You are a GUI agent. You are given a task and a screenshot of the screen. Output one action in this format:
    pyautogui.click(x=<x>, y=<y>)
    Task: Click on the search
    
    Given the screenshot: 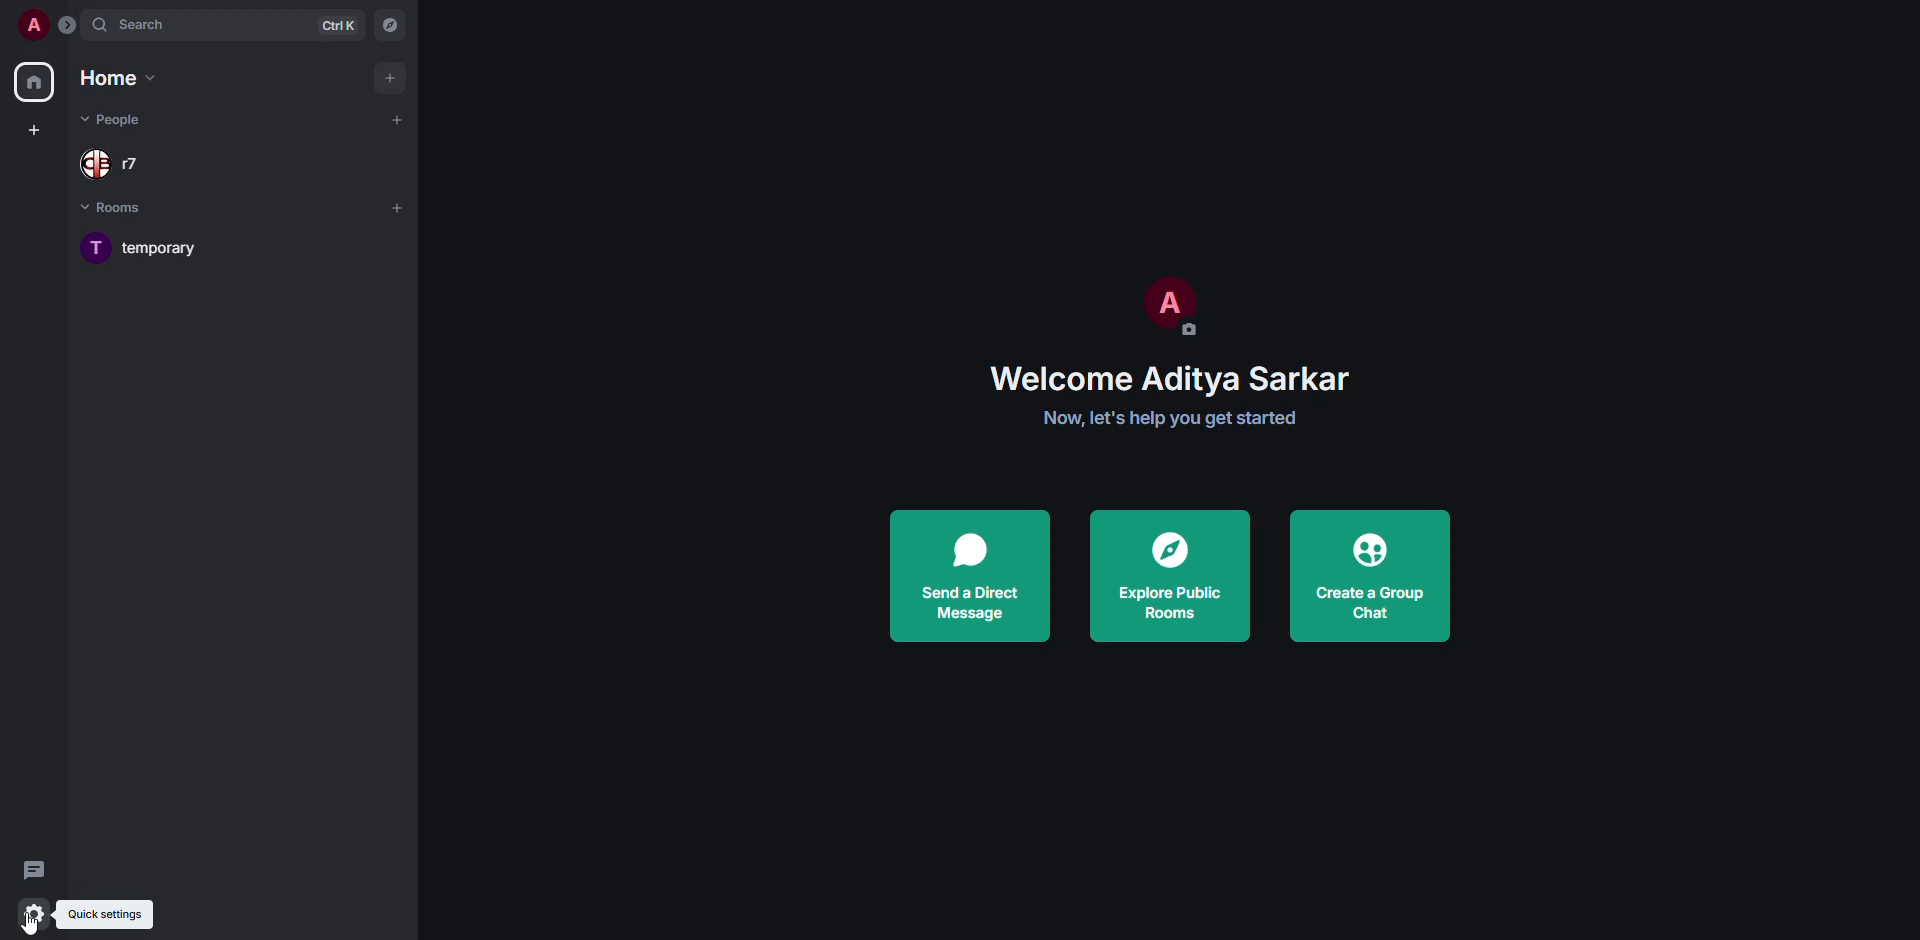 What is the action you would take?
    pyautogui.click(x=184, y=26)
    